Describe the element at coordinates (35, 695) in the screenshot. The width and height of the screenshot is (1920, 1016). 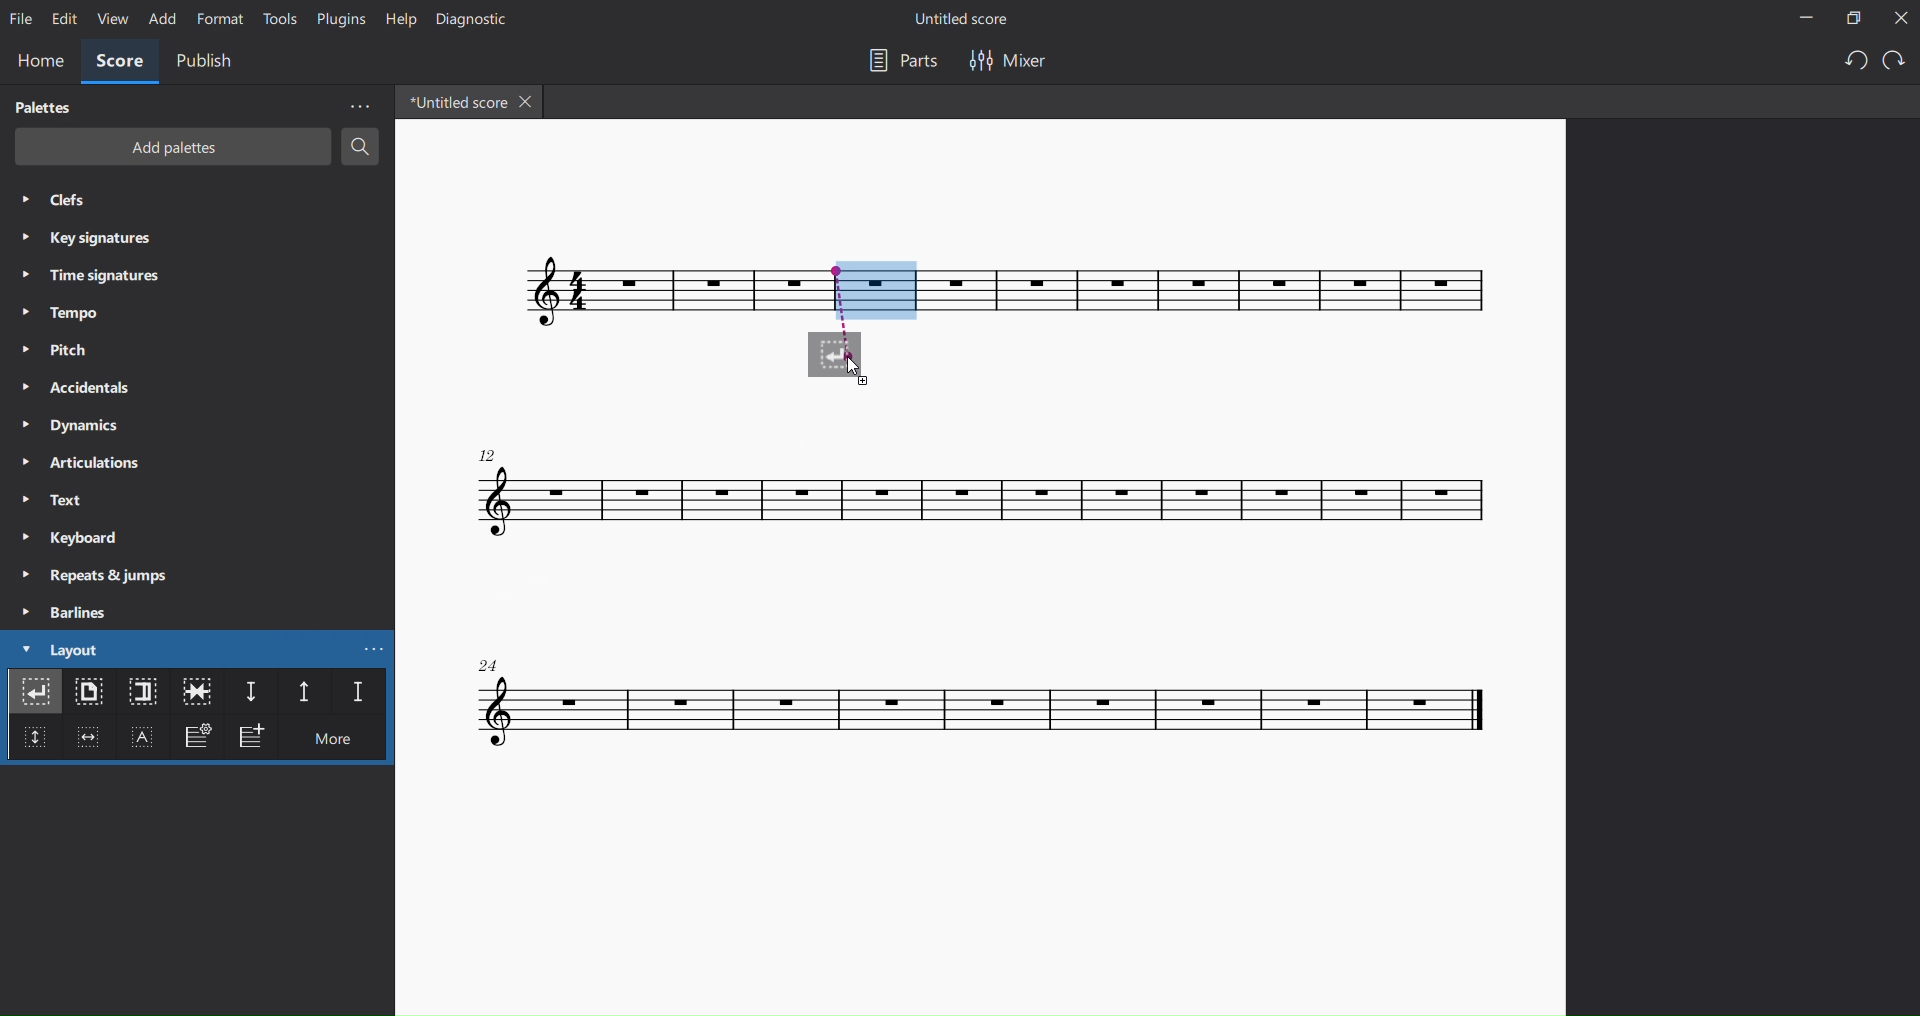
I see `system break layout` at that location.